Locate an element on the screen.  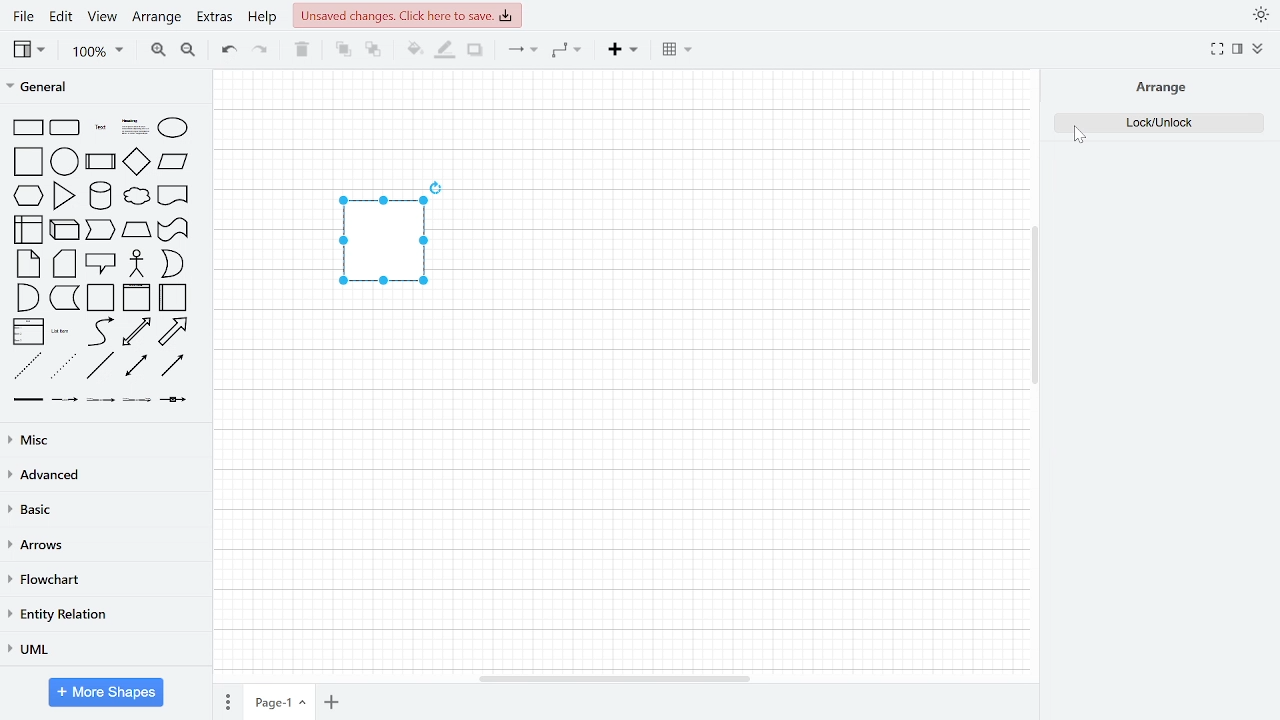
misc is located at coordinates (103, 437).